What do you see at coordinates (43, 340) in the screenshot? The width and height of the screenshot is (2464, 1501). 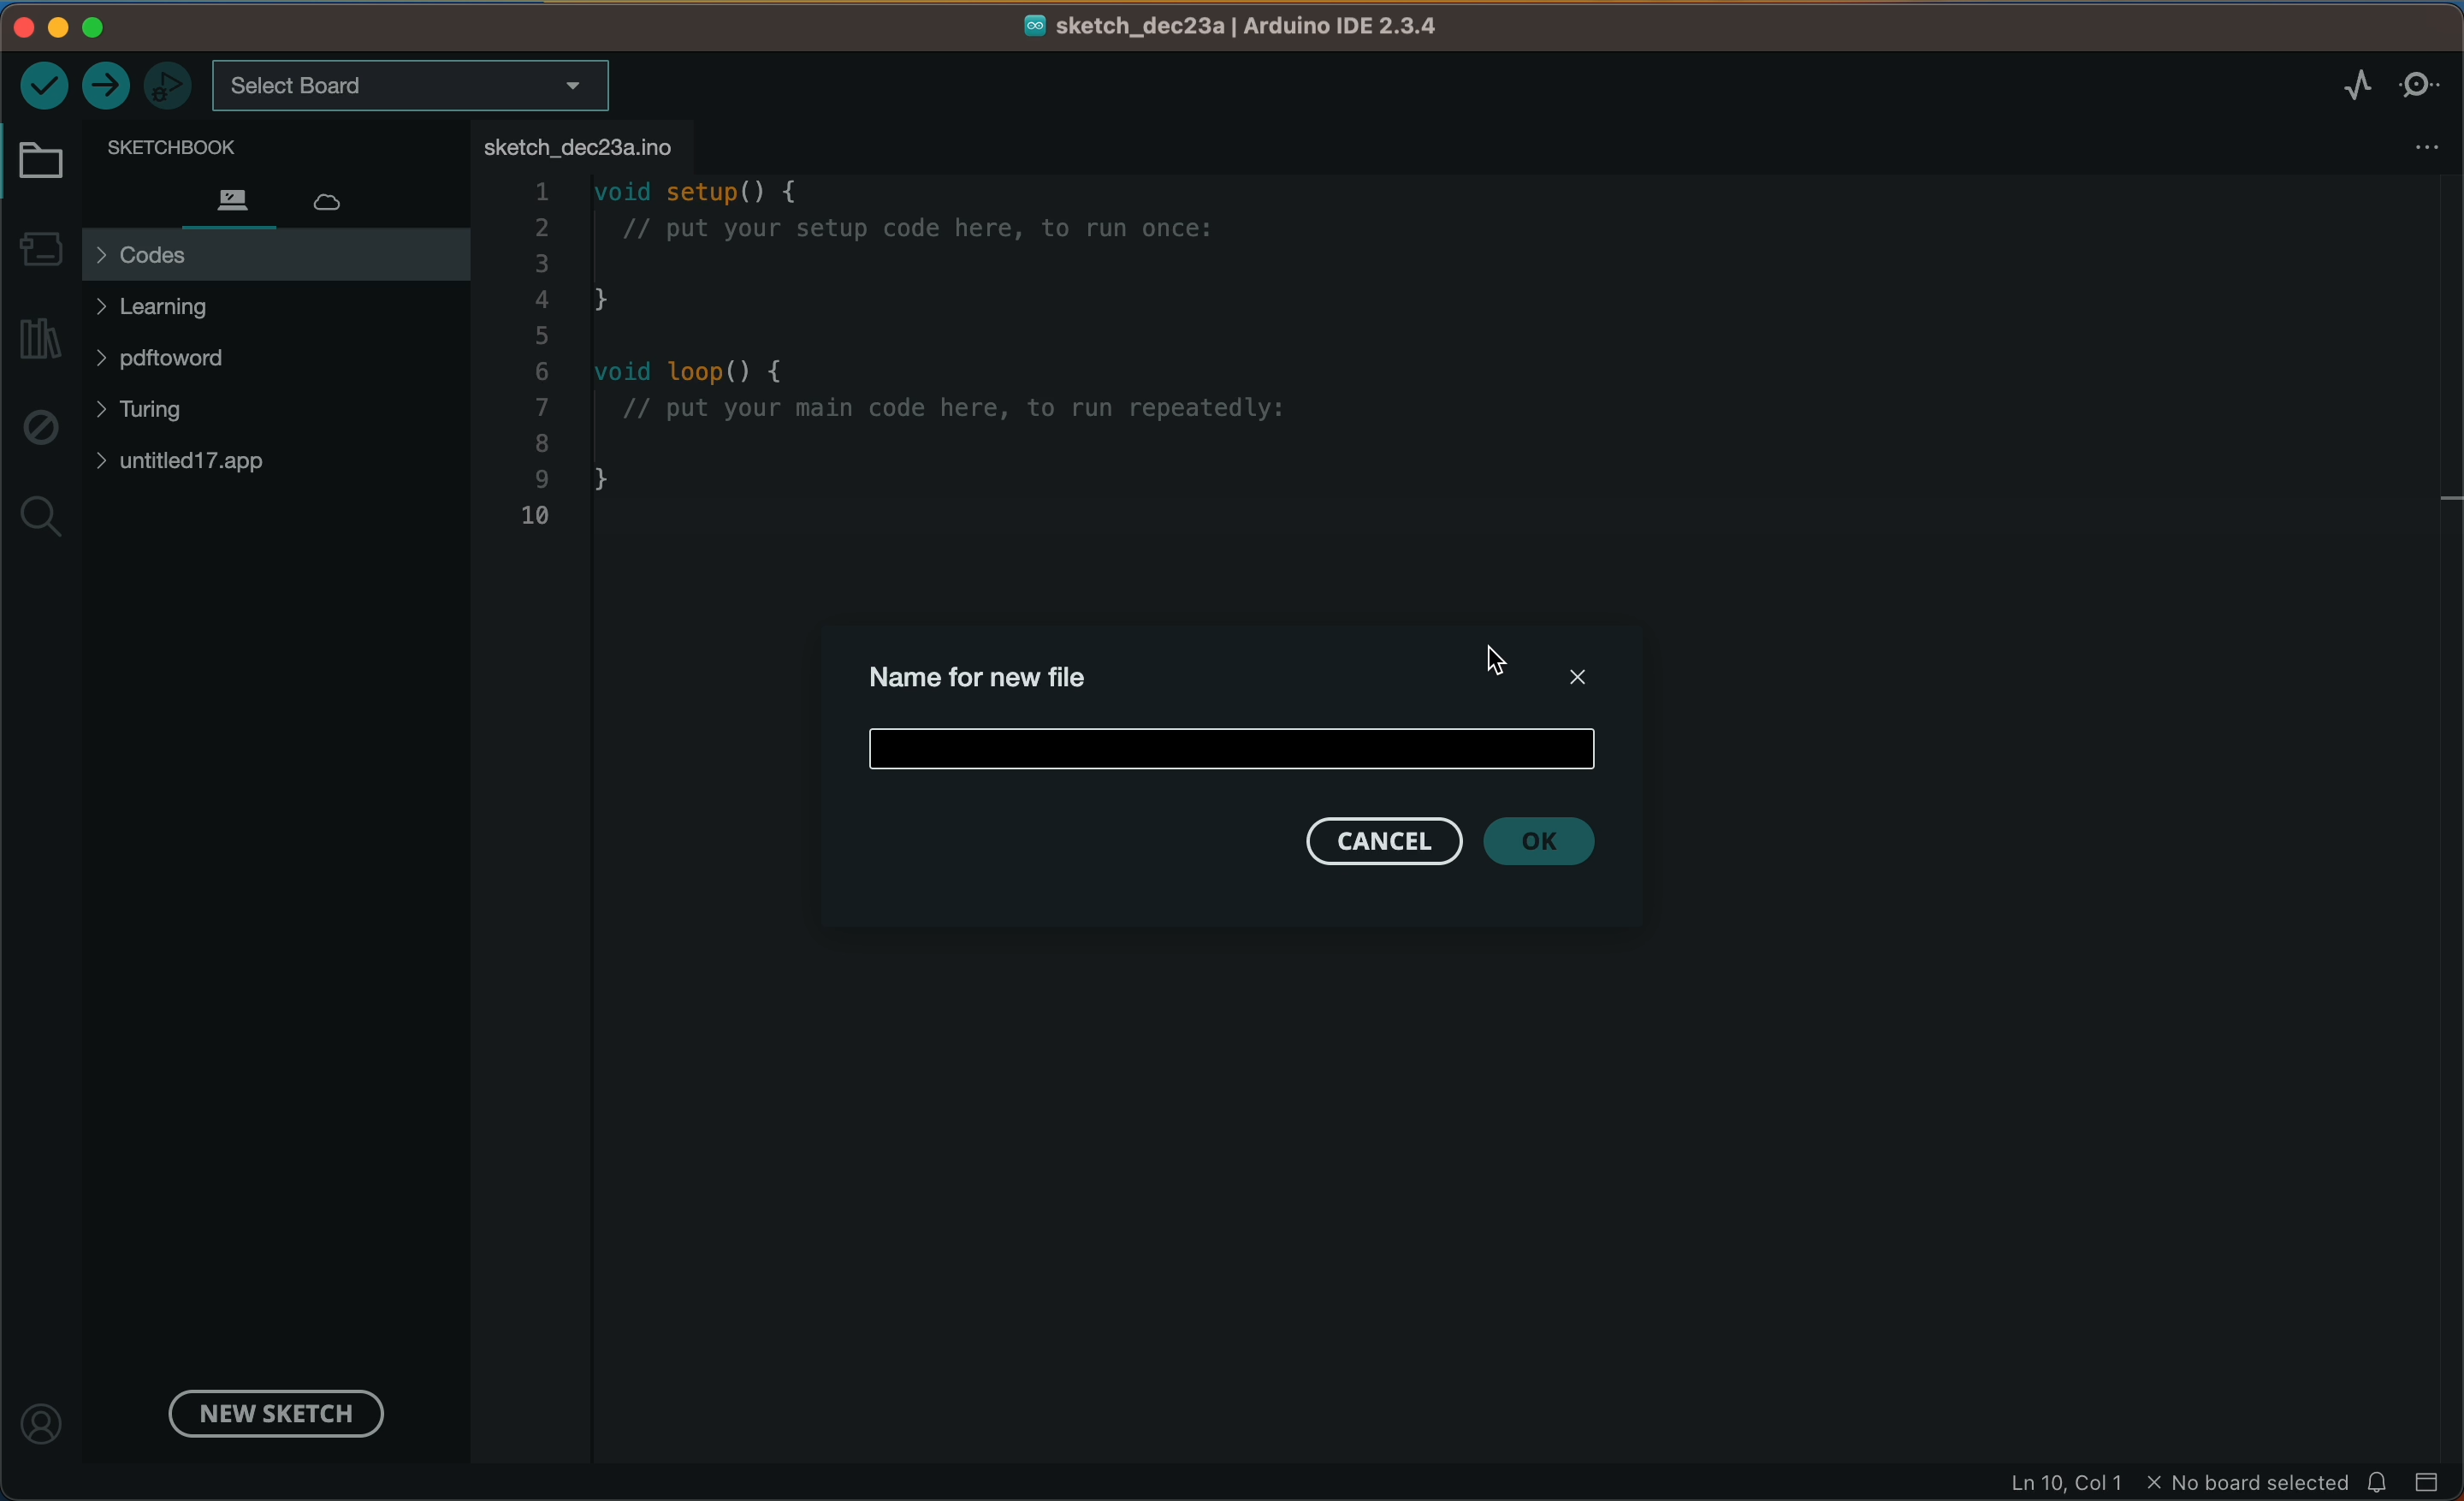 I see `library manager` at bounding box center [43, 340].